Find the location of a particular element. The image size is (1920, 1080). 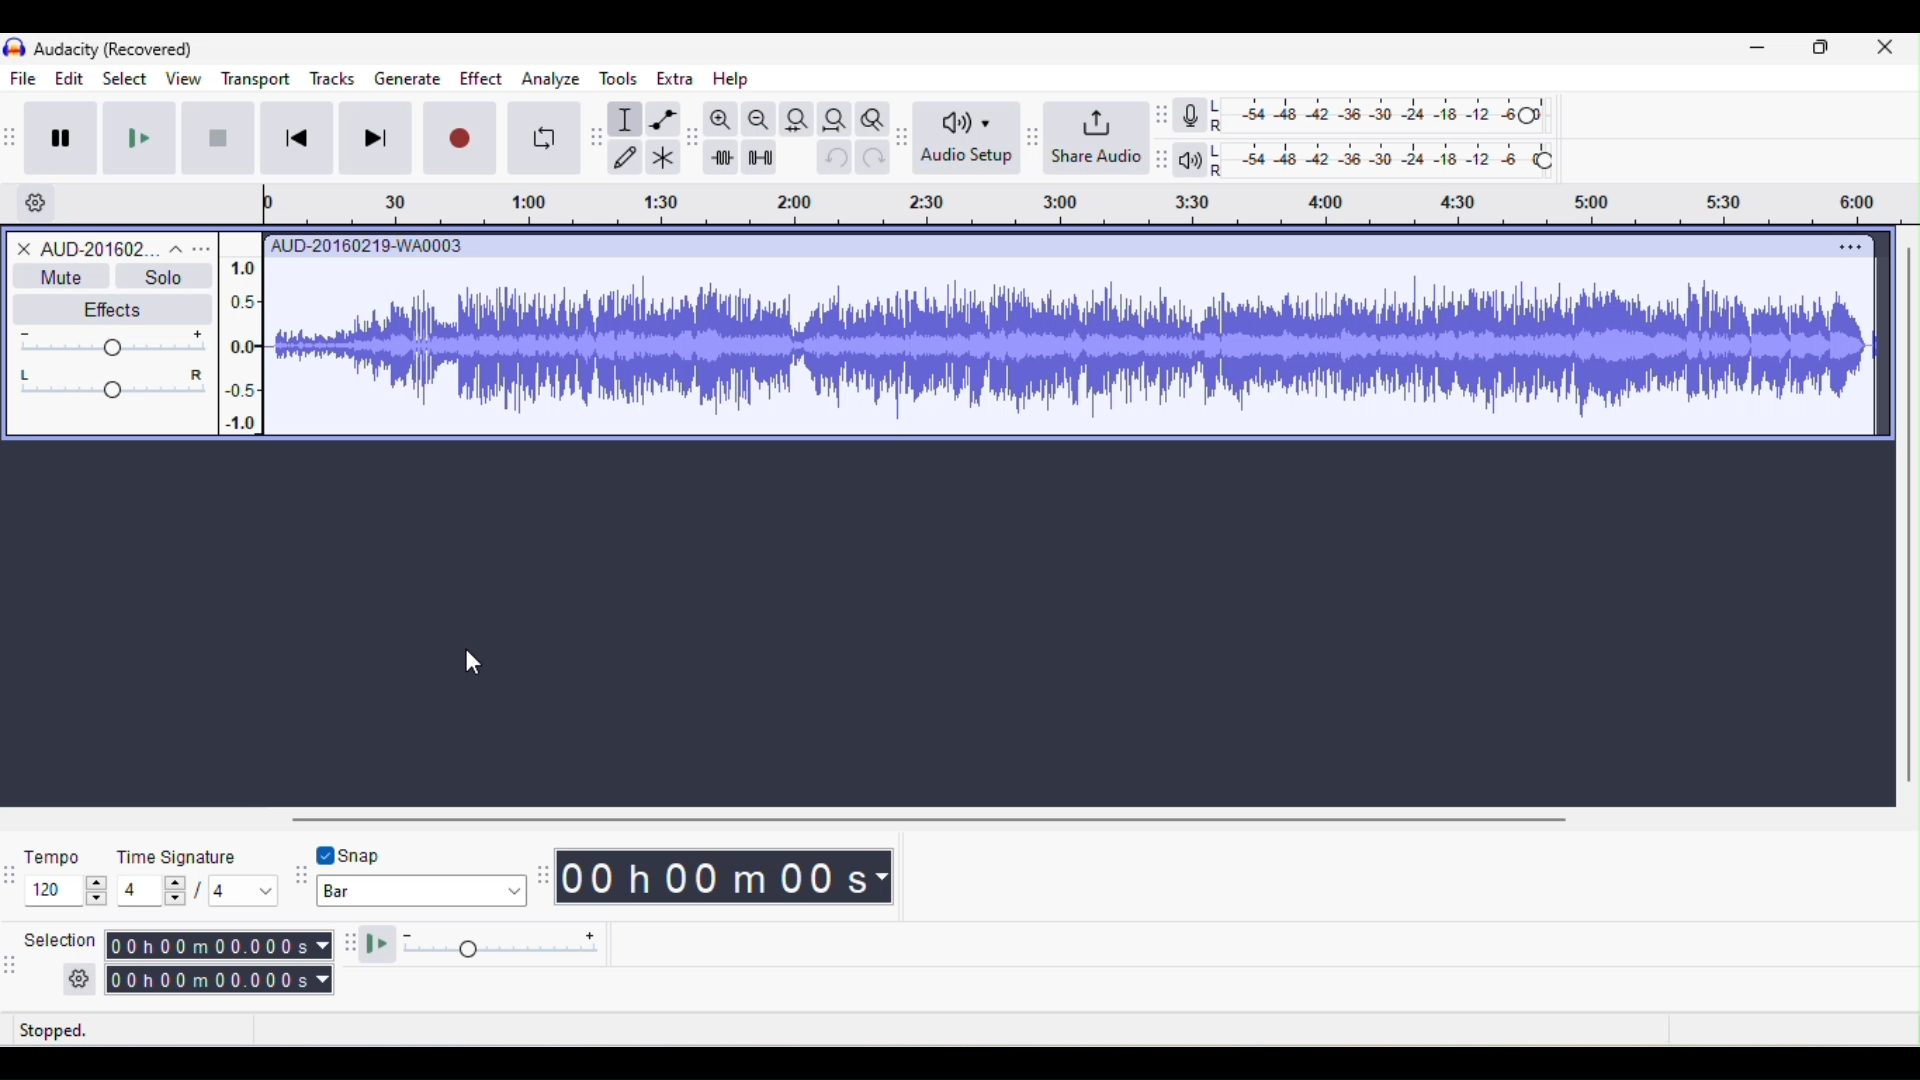

trim audio outside selection is located at coordinates (722, 157).